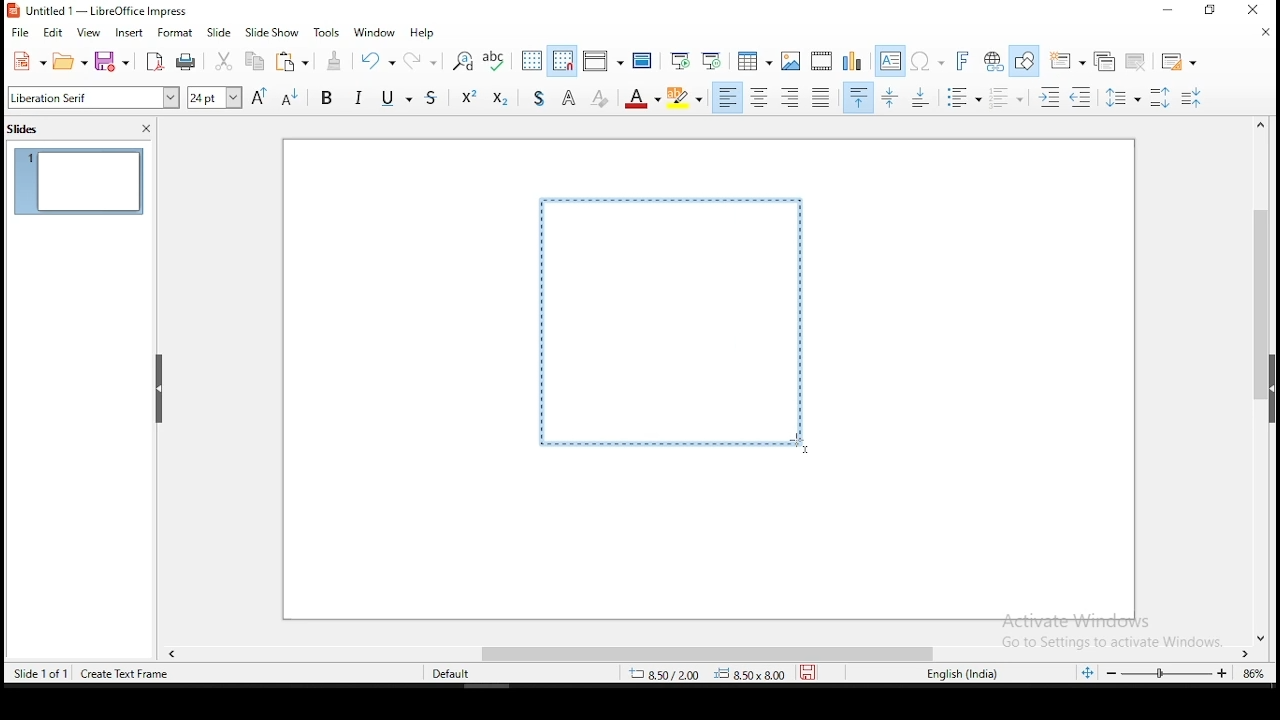 This screenshot has height=720, width=1280. What do you see at coordinates (669, 676) in the screenshot?
I see `20.49/-0.77` at bounding box center [669, 676].